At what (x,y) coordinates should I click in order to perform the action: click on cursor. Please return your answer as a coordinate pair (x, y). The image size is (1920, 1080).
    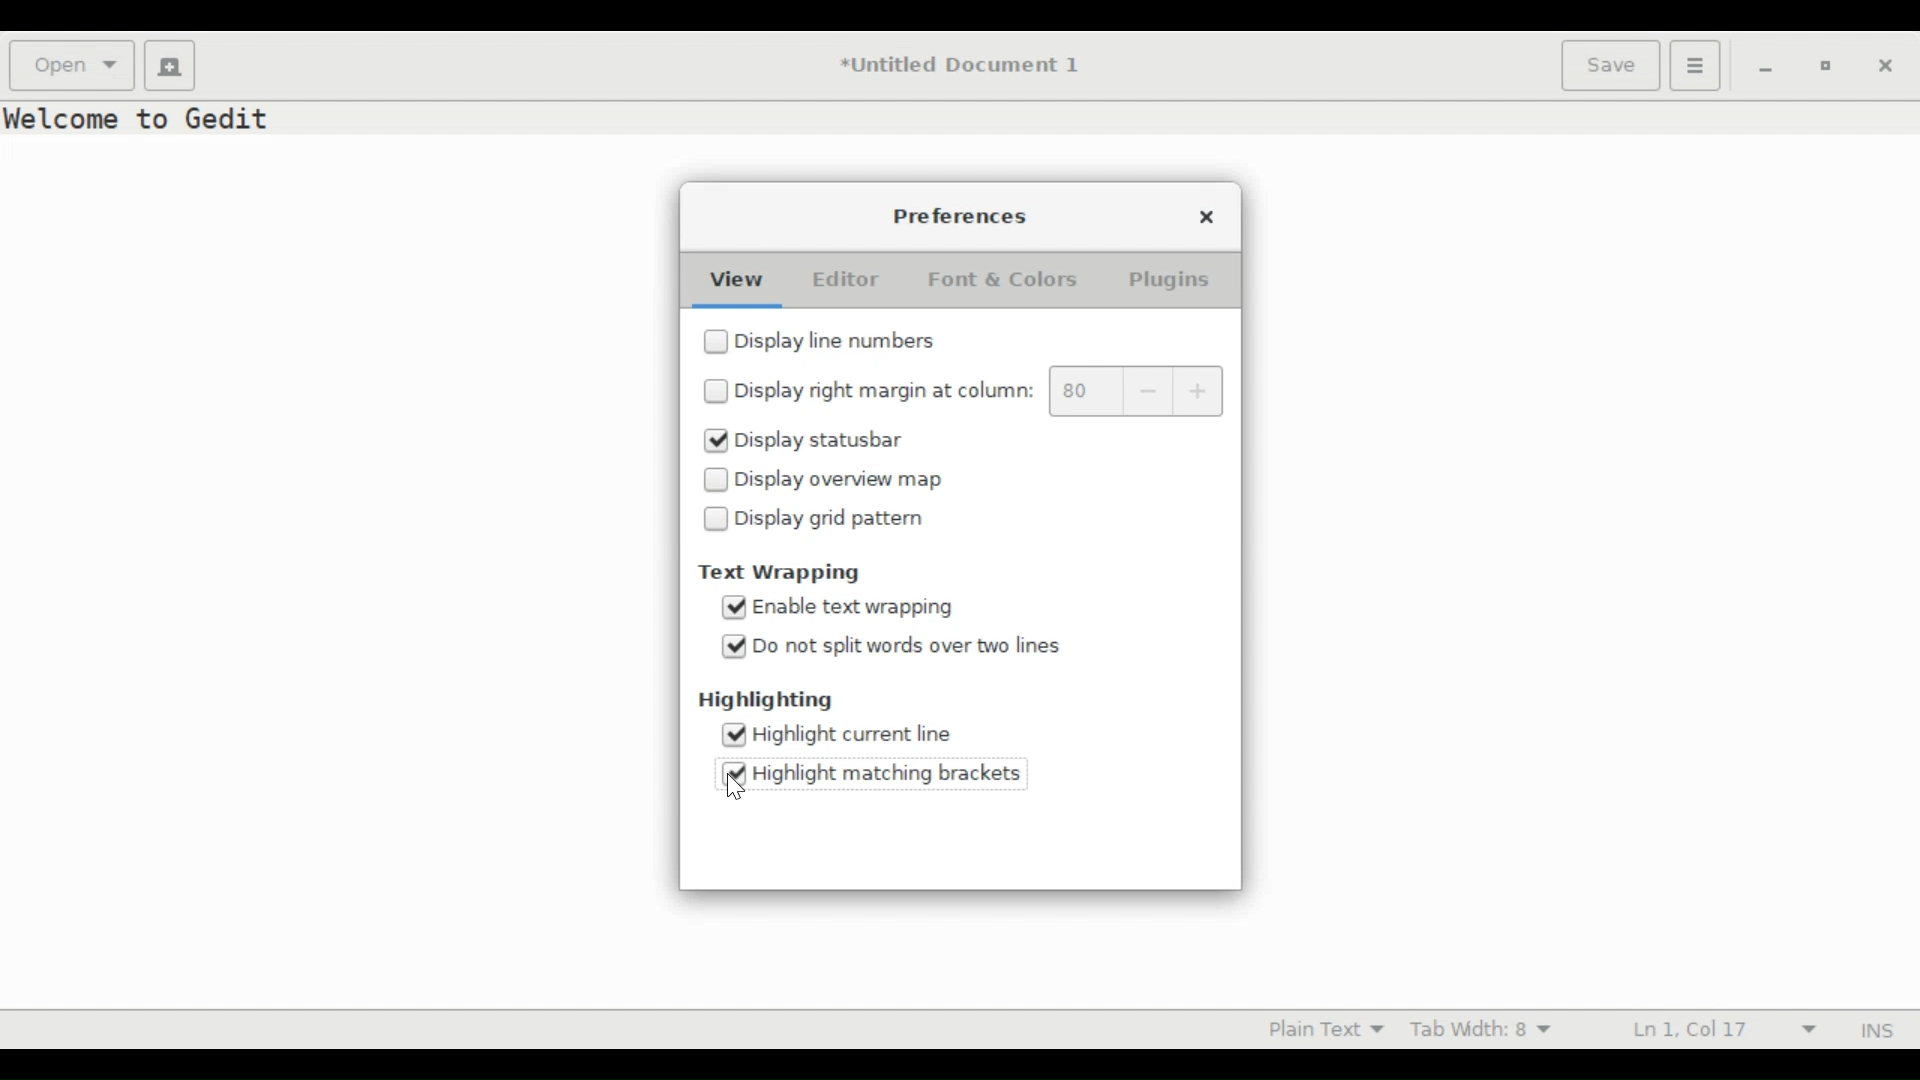
    Looking at the image, I should click on (736, 787).